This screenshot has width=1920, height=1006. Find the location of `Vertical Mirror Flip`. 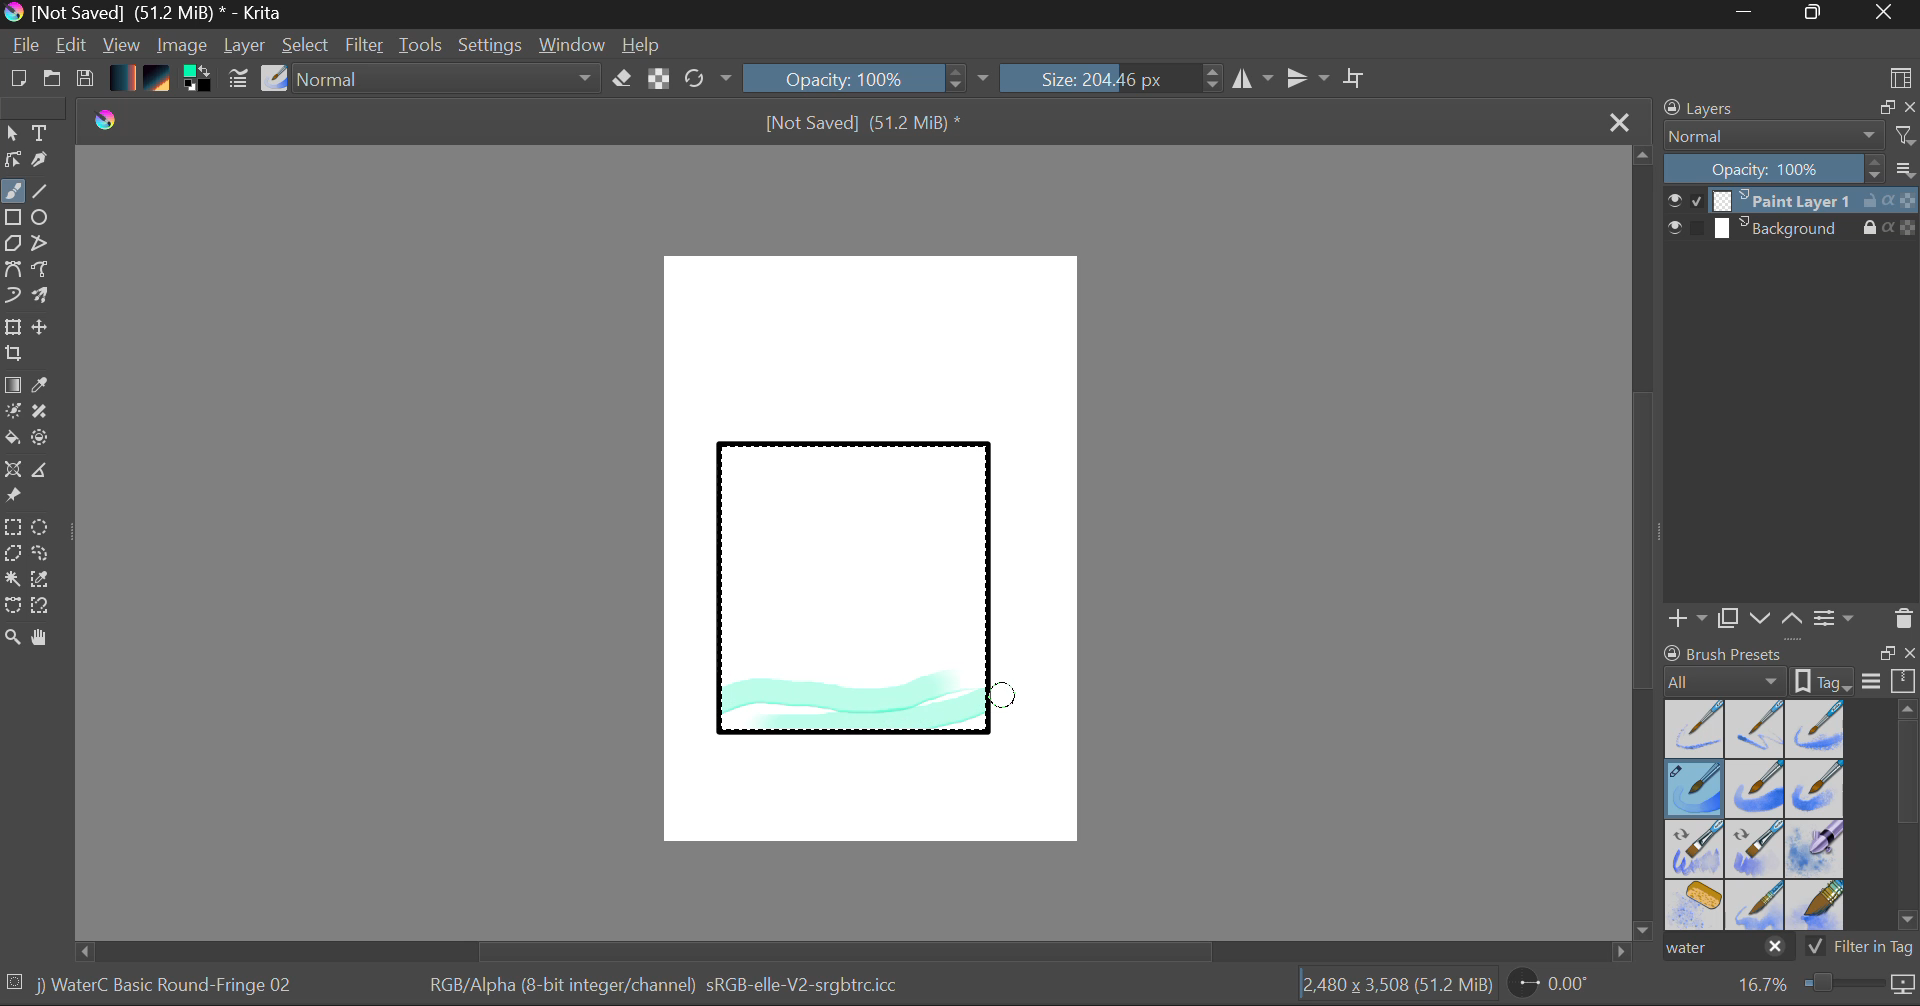

Vertical Mirror Flip is located at coordinates (1252, 79).